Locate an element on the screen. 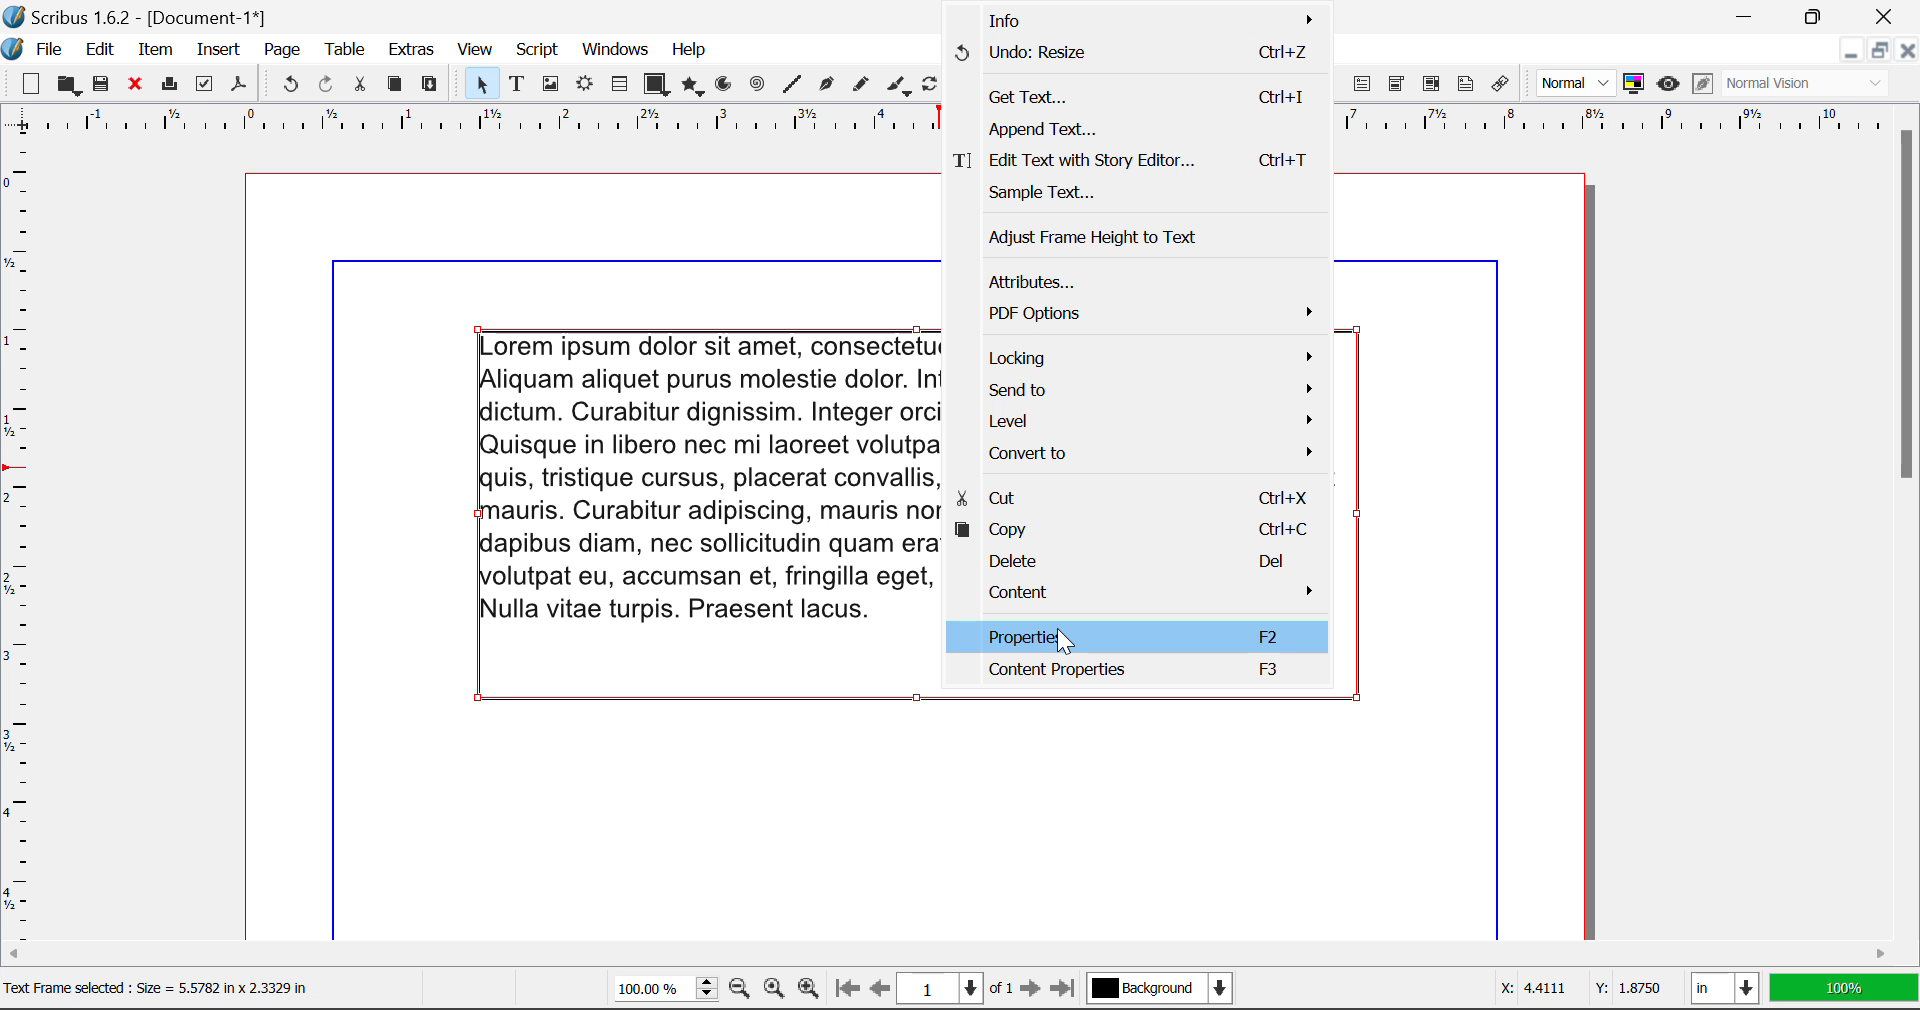 The height and width of the screenshot is (1010, 1920). Preview Mode is located at coordinates (1576, 83).